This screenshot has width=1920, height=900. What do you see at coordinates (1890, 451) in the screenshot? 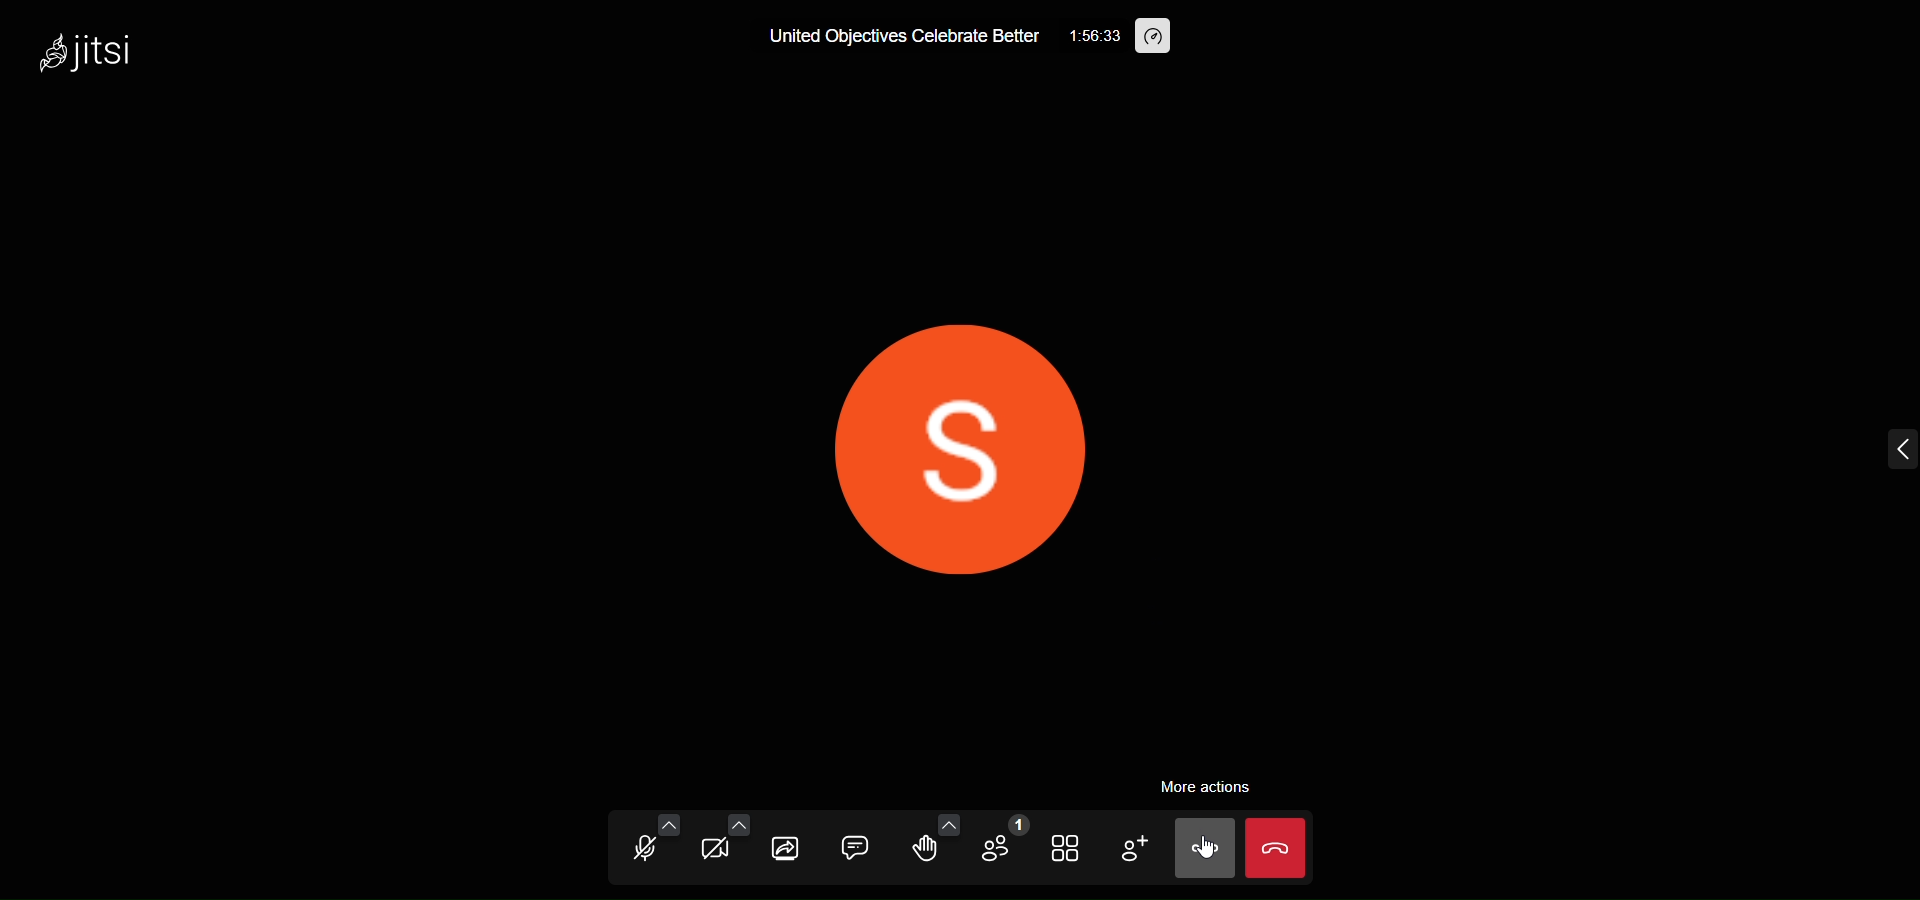
I see `expand` at bounding box center [1890, 451].